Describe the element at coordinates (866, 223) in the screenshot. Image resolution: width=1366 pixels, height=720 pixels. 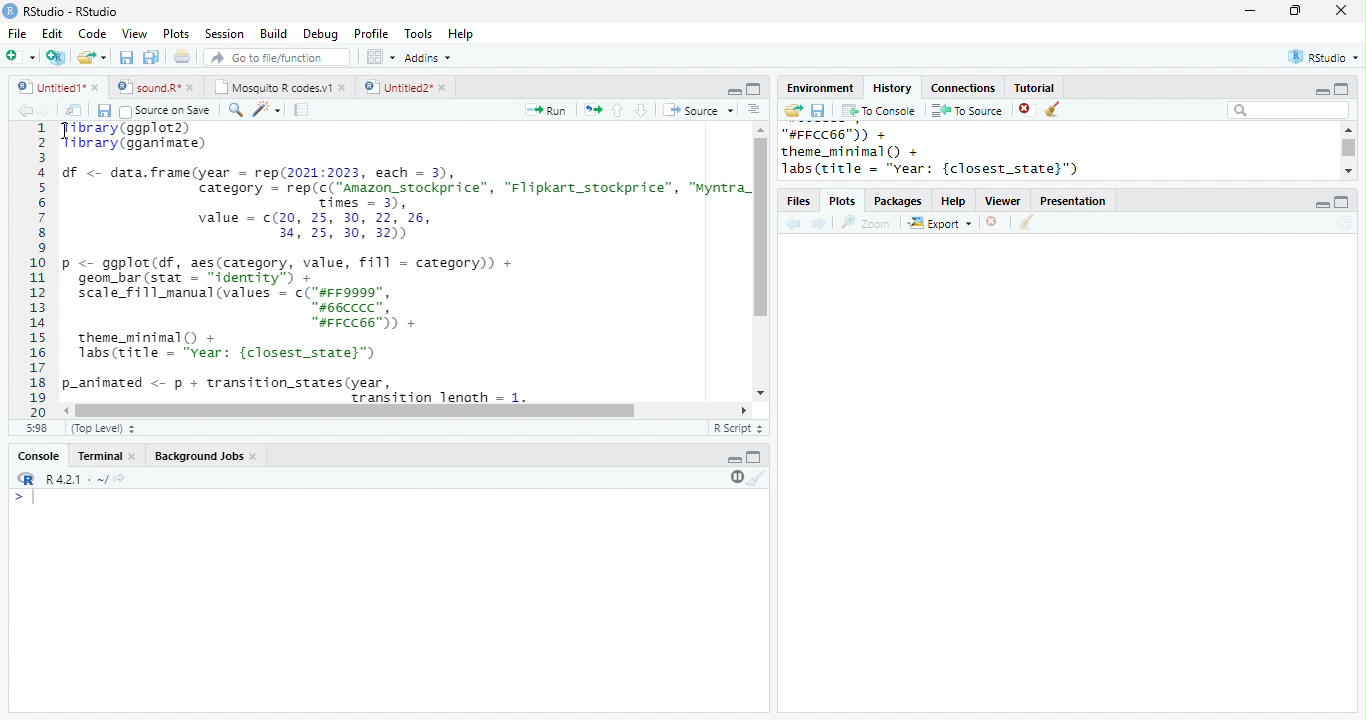
I see `Zoom` at that location.